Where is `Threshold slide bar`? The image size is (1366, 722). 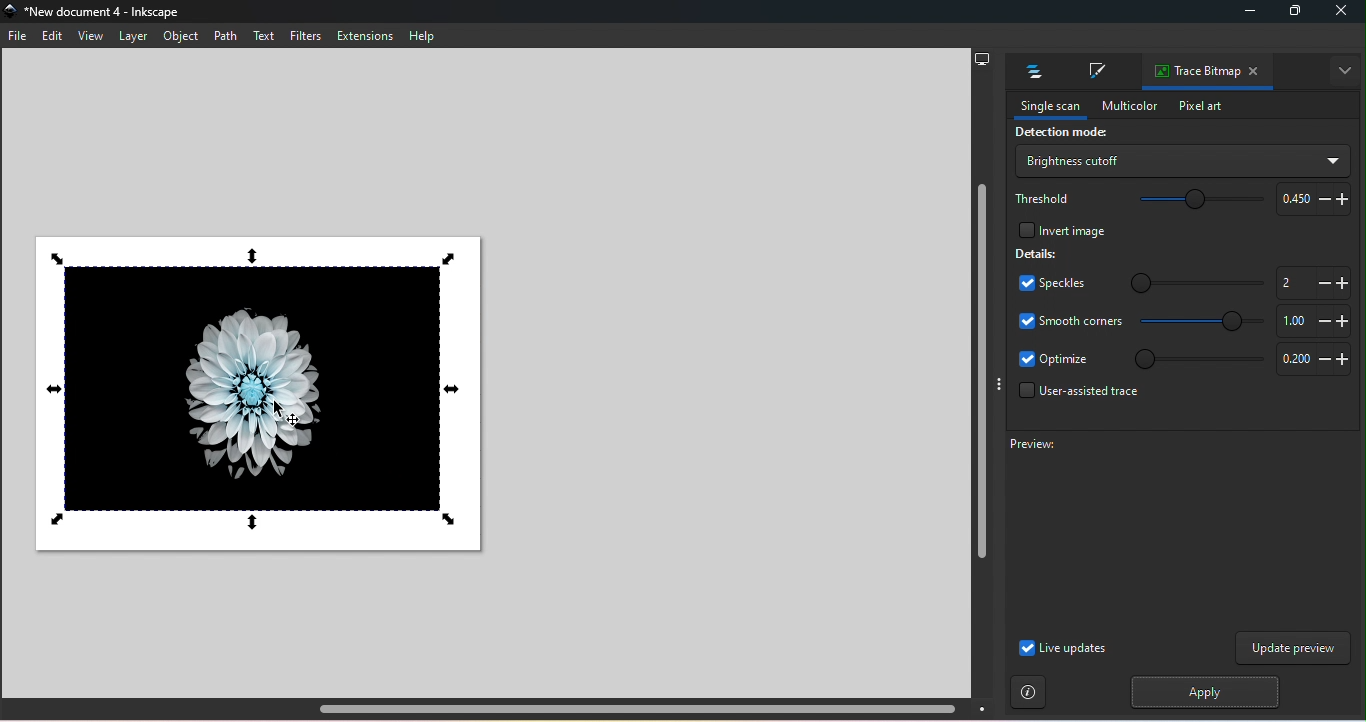
Threshold slide bar is located at coordinates (1191, 201).